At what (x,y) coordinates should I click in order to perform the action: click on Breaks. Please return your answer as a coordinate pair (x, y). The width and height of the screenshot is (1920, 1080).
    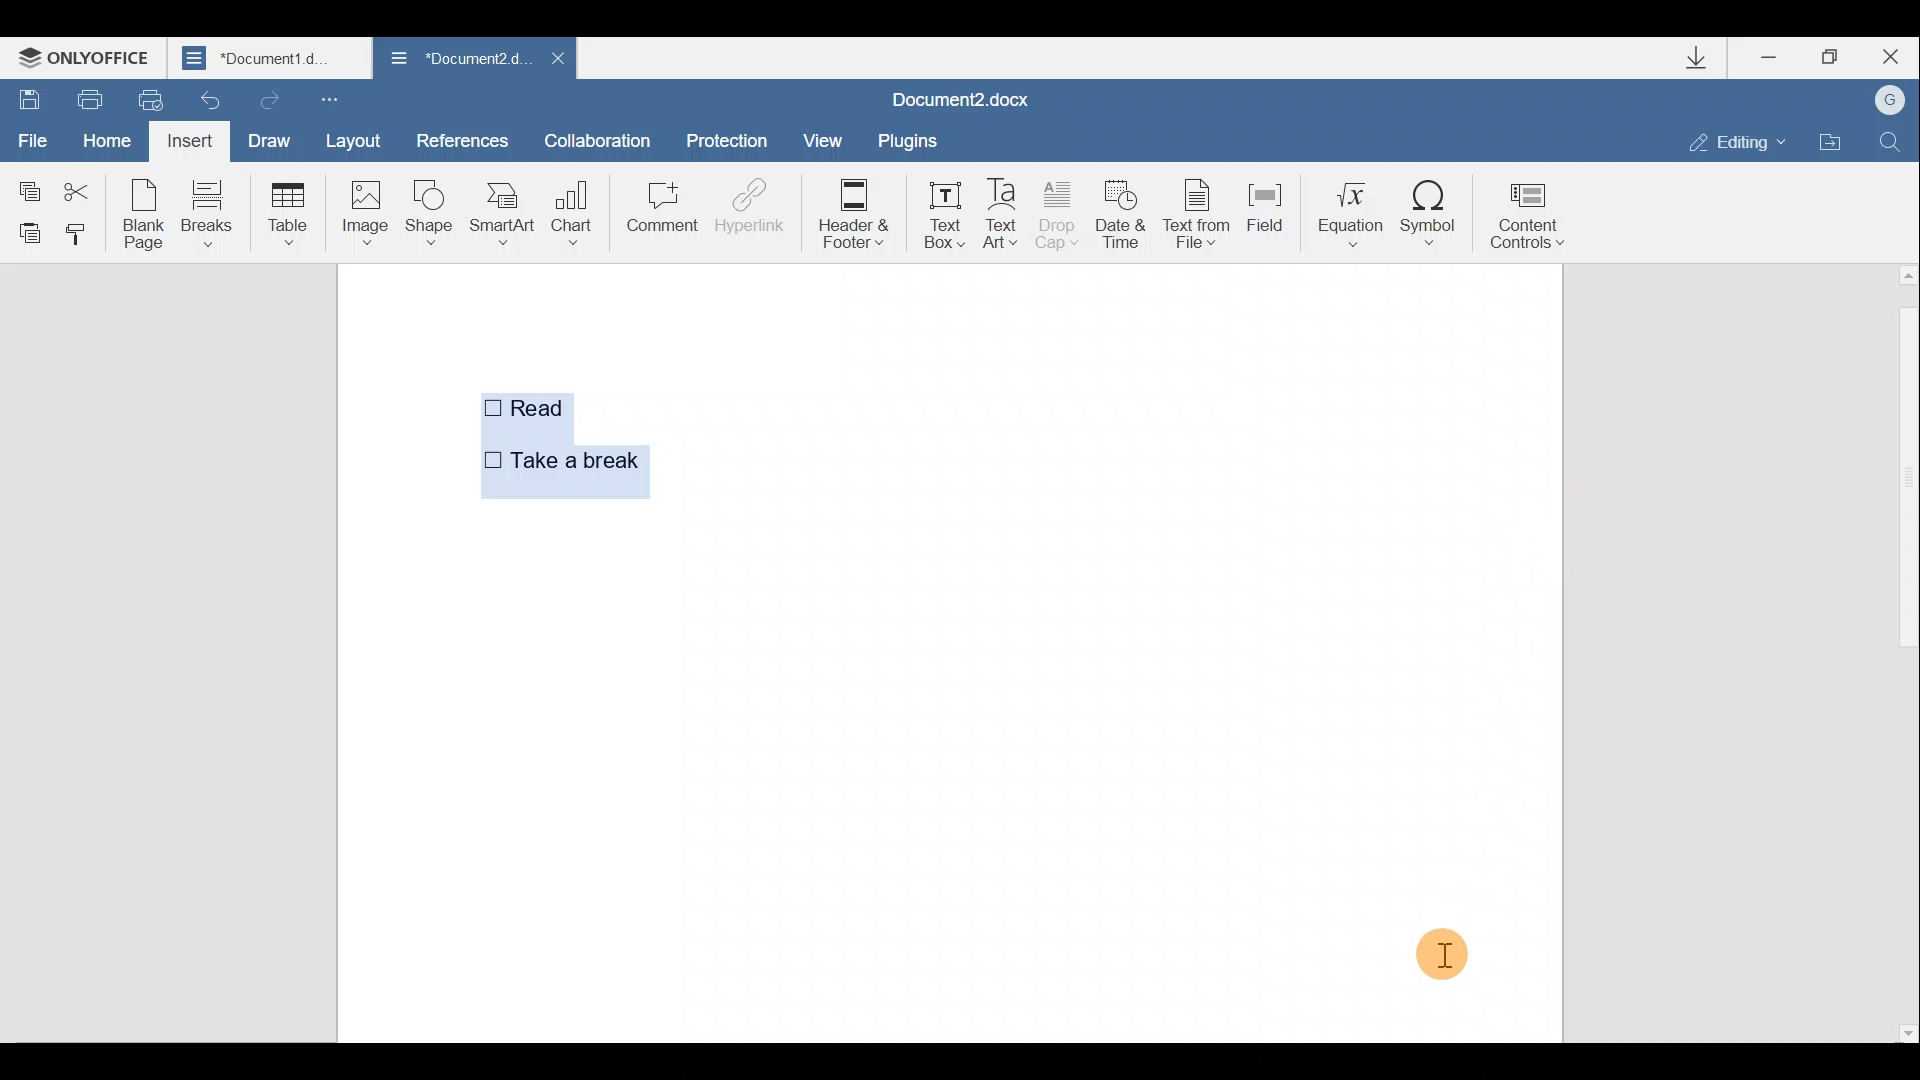
    Looking at the image, I should click on (208, 212).